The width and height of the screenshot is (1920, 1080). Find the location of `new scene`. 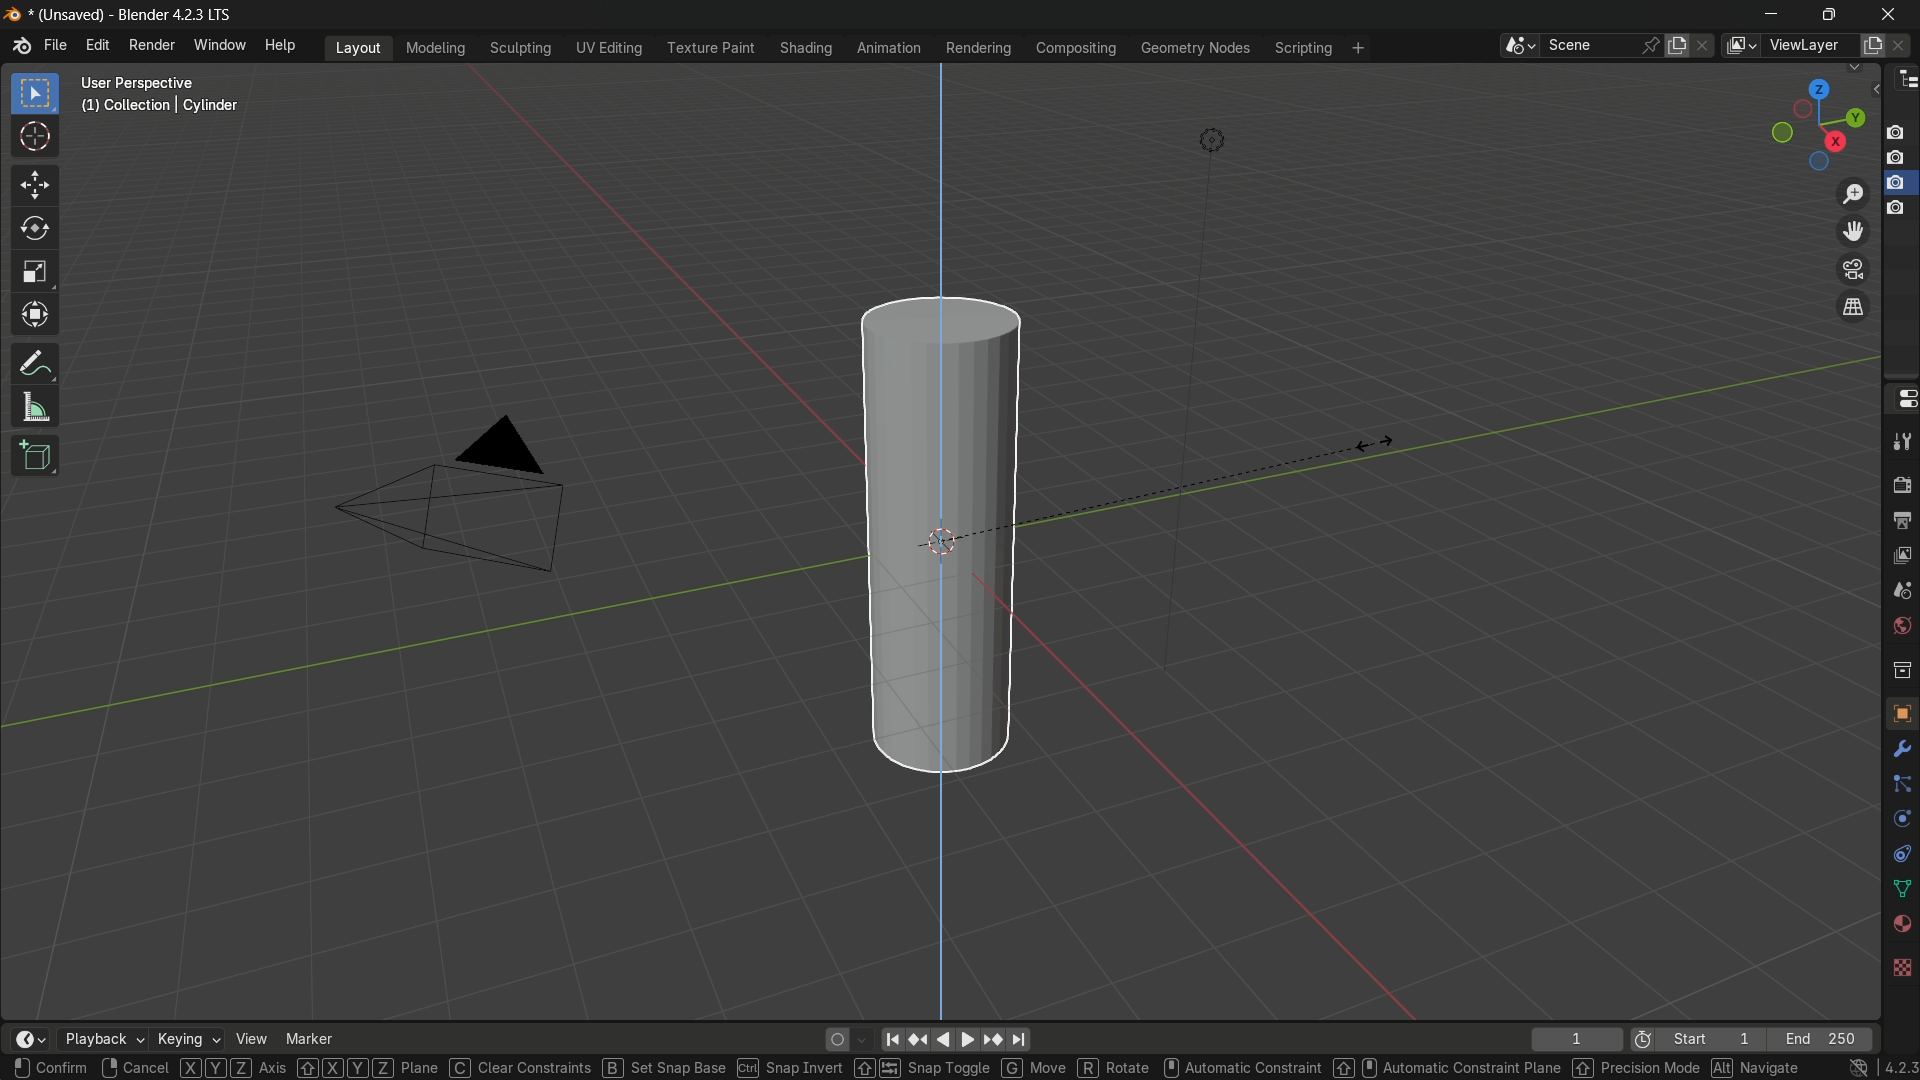

new scene is located at coordinates (1679, 45).